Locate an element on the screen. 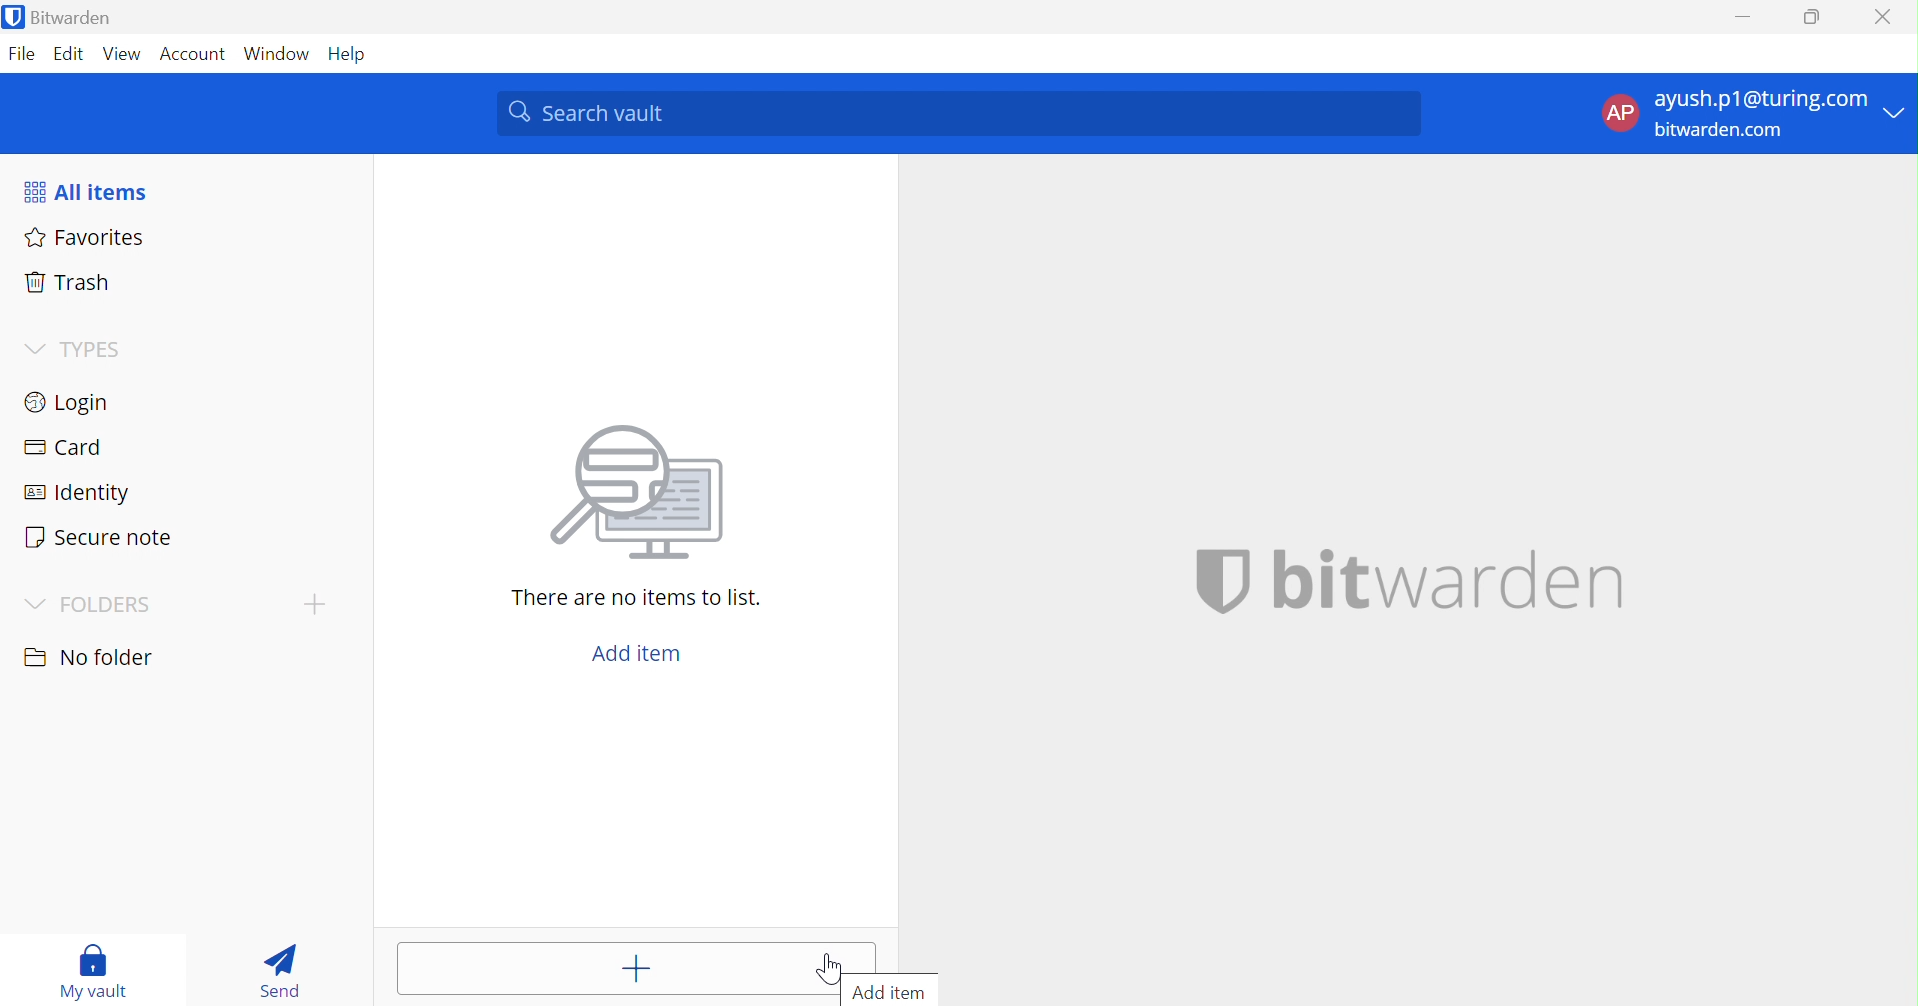  Send is located at coordinates (279, 974).